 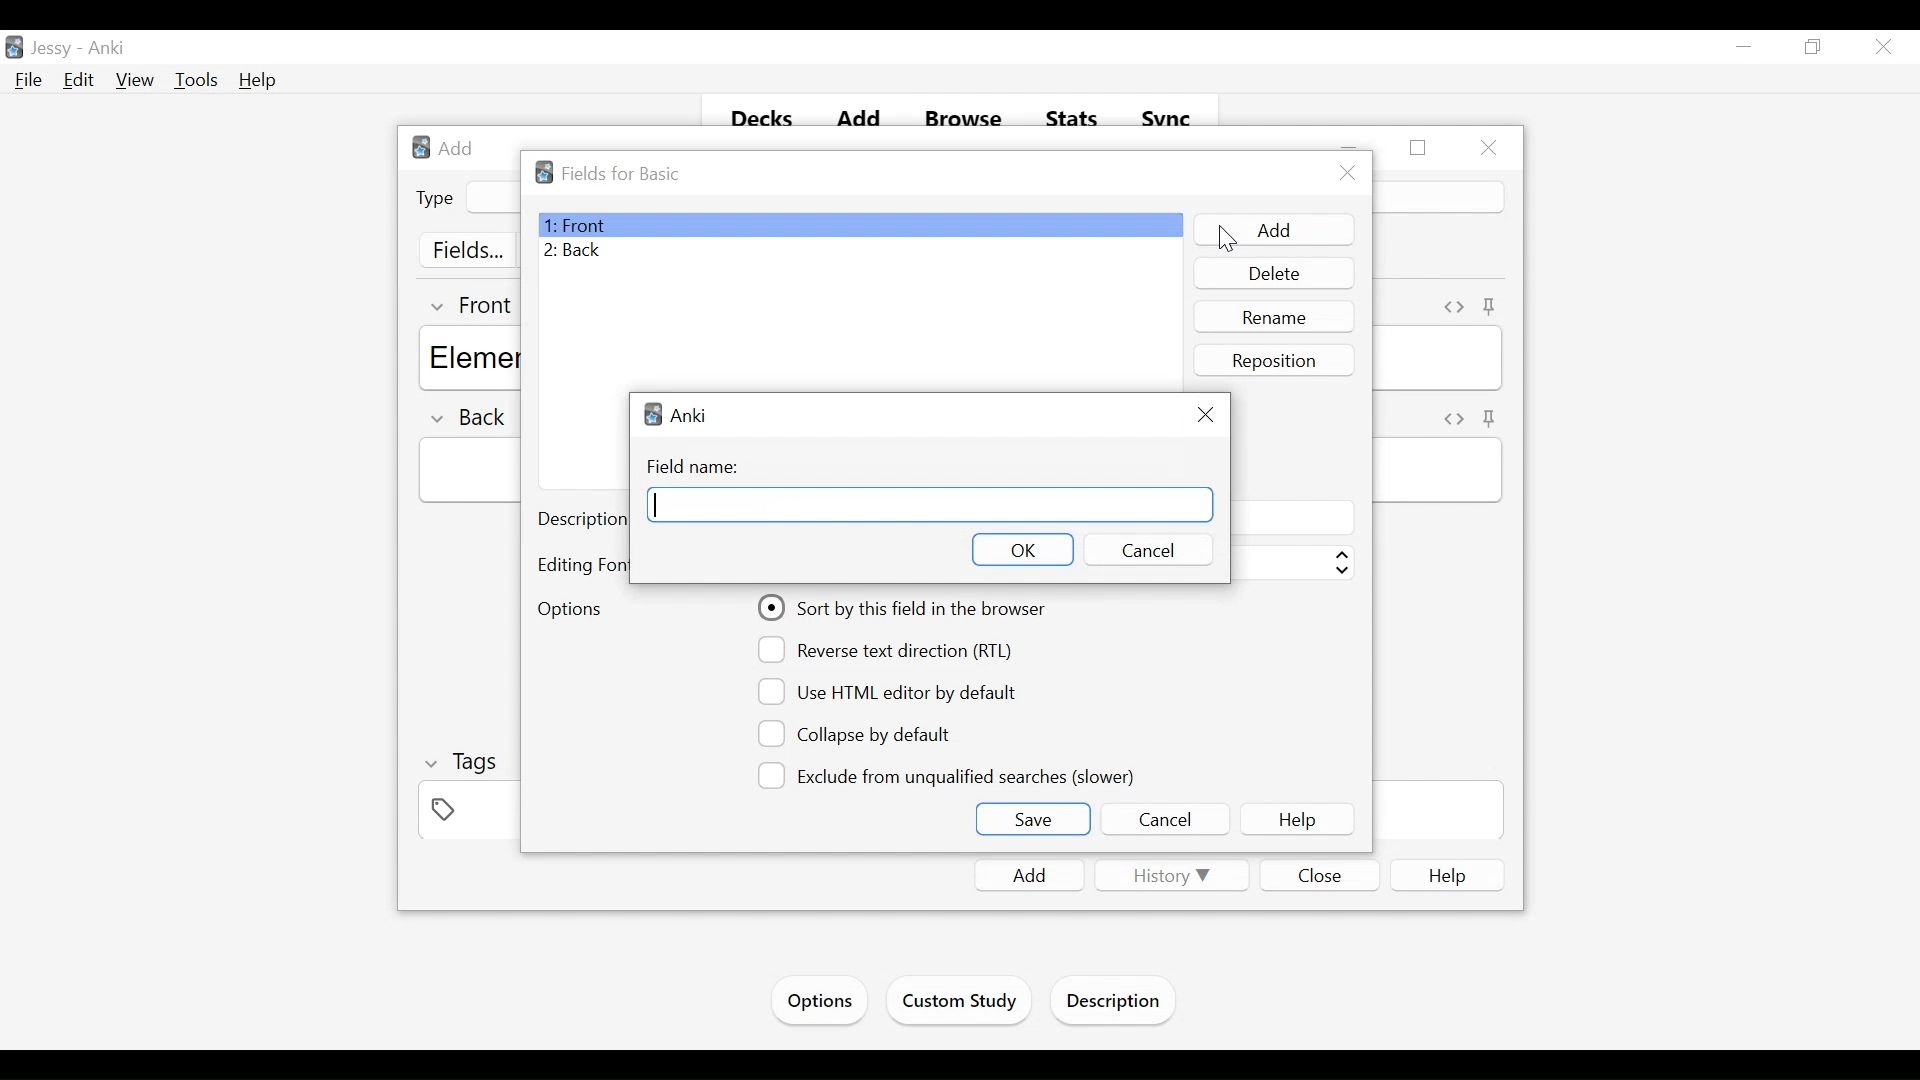 What do you see at coordinates (1034, 819) in the screenshot?
I see `Save` at bounding box center [1034, 819].